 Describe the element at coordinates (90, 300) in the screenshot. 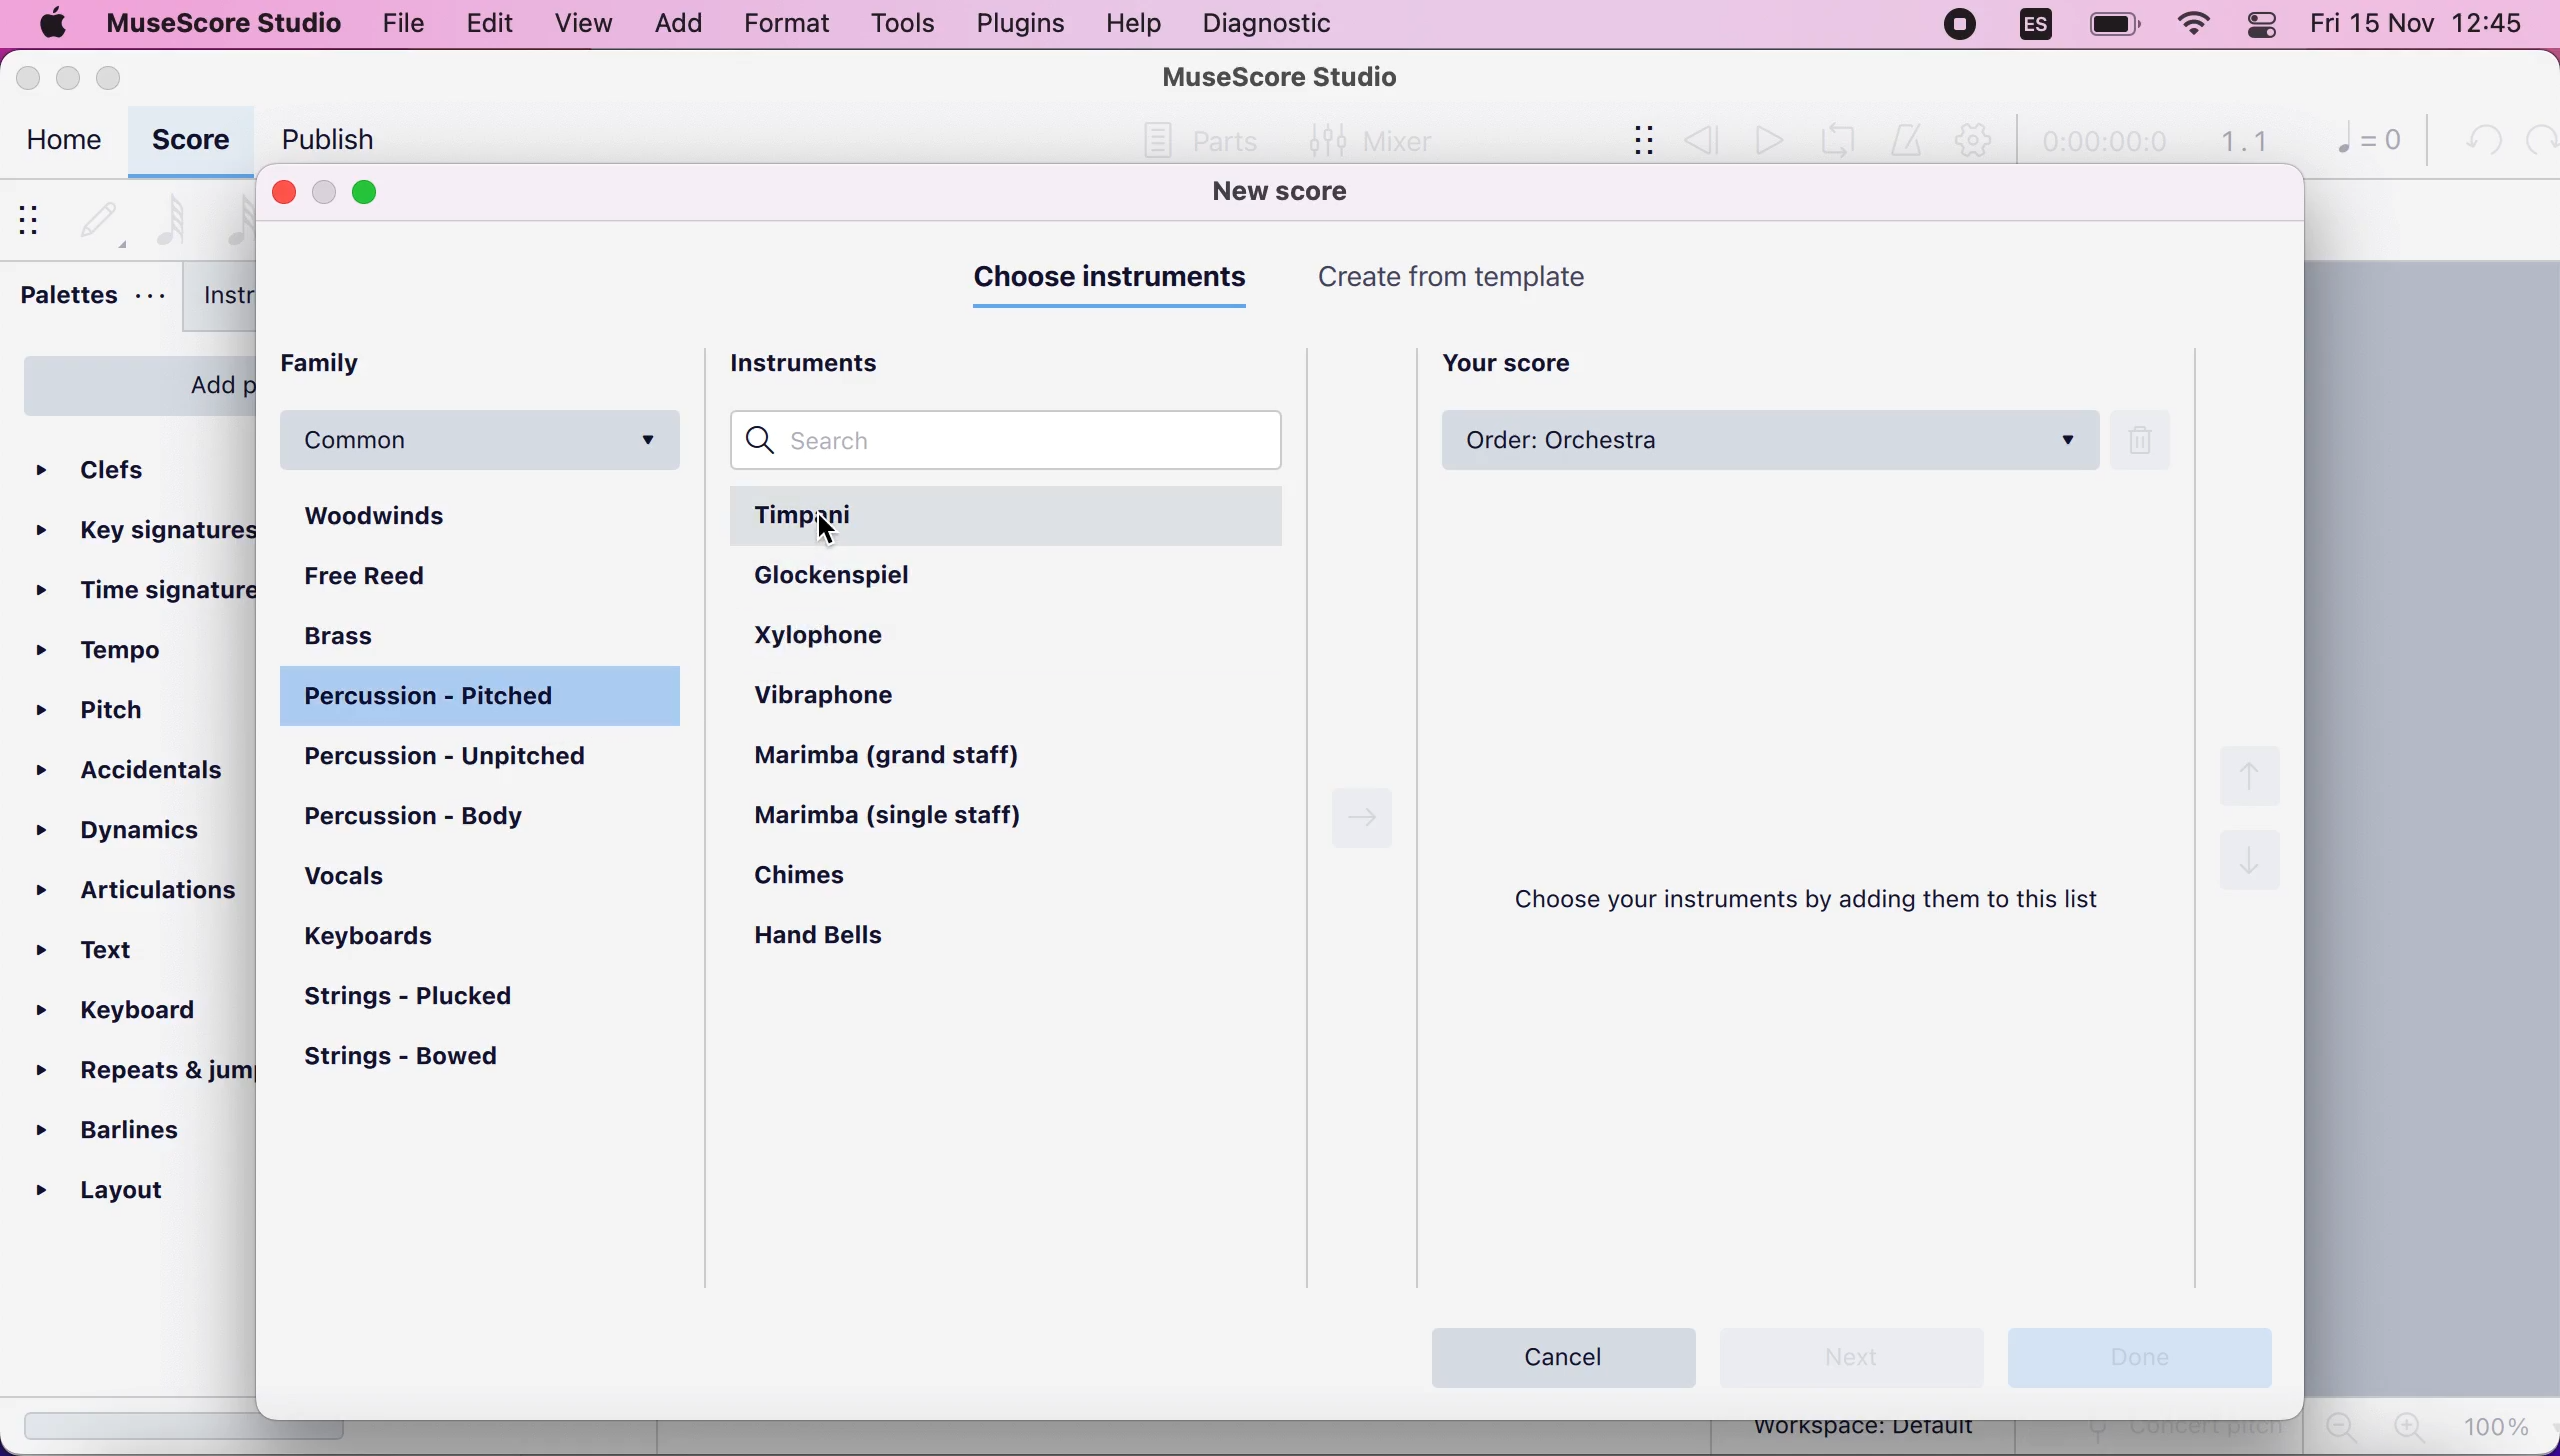

I see `palettes` at that location.